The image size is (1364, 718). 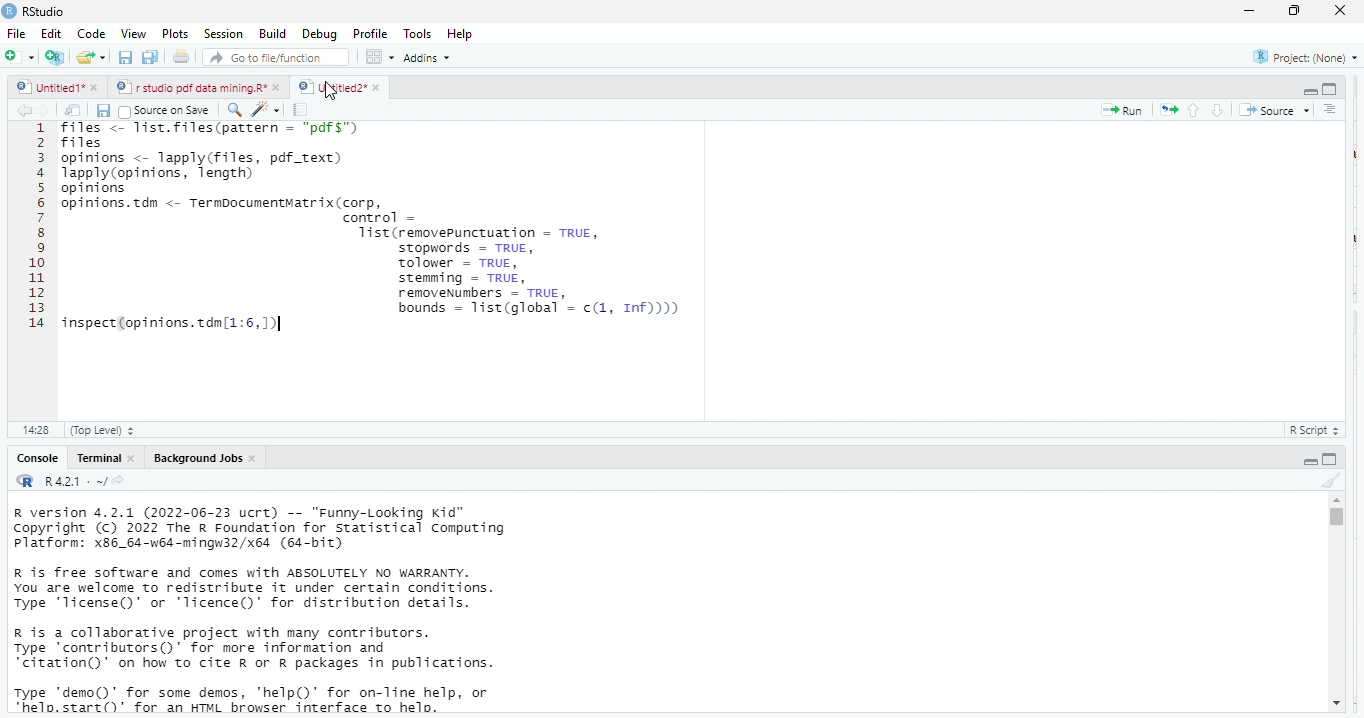 I want to click on untitled 2, so click(x=330, y=86).